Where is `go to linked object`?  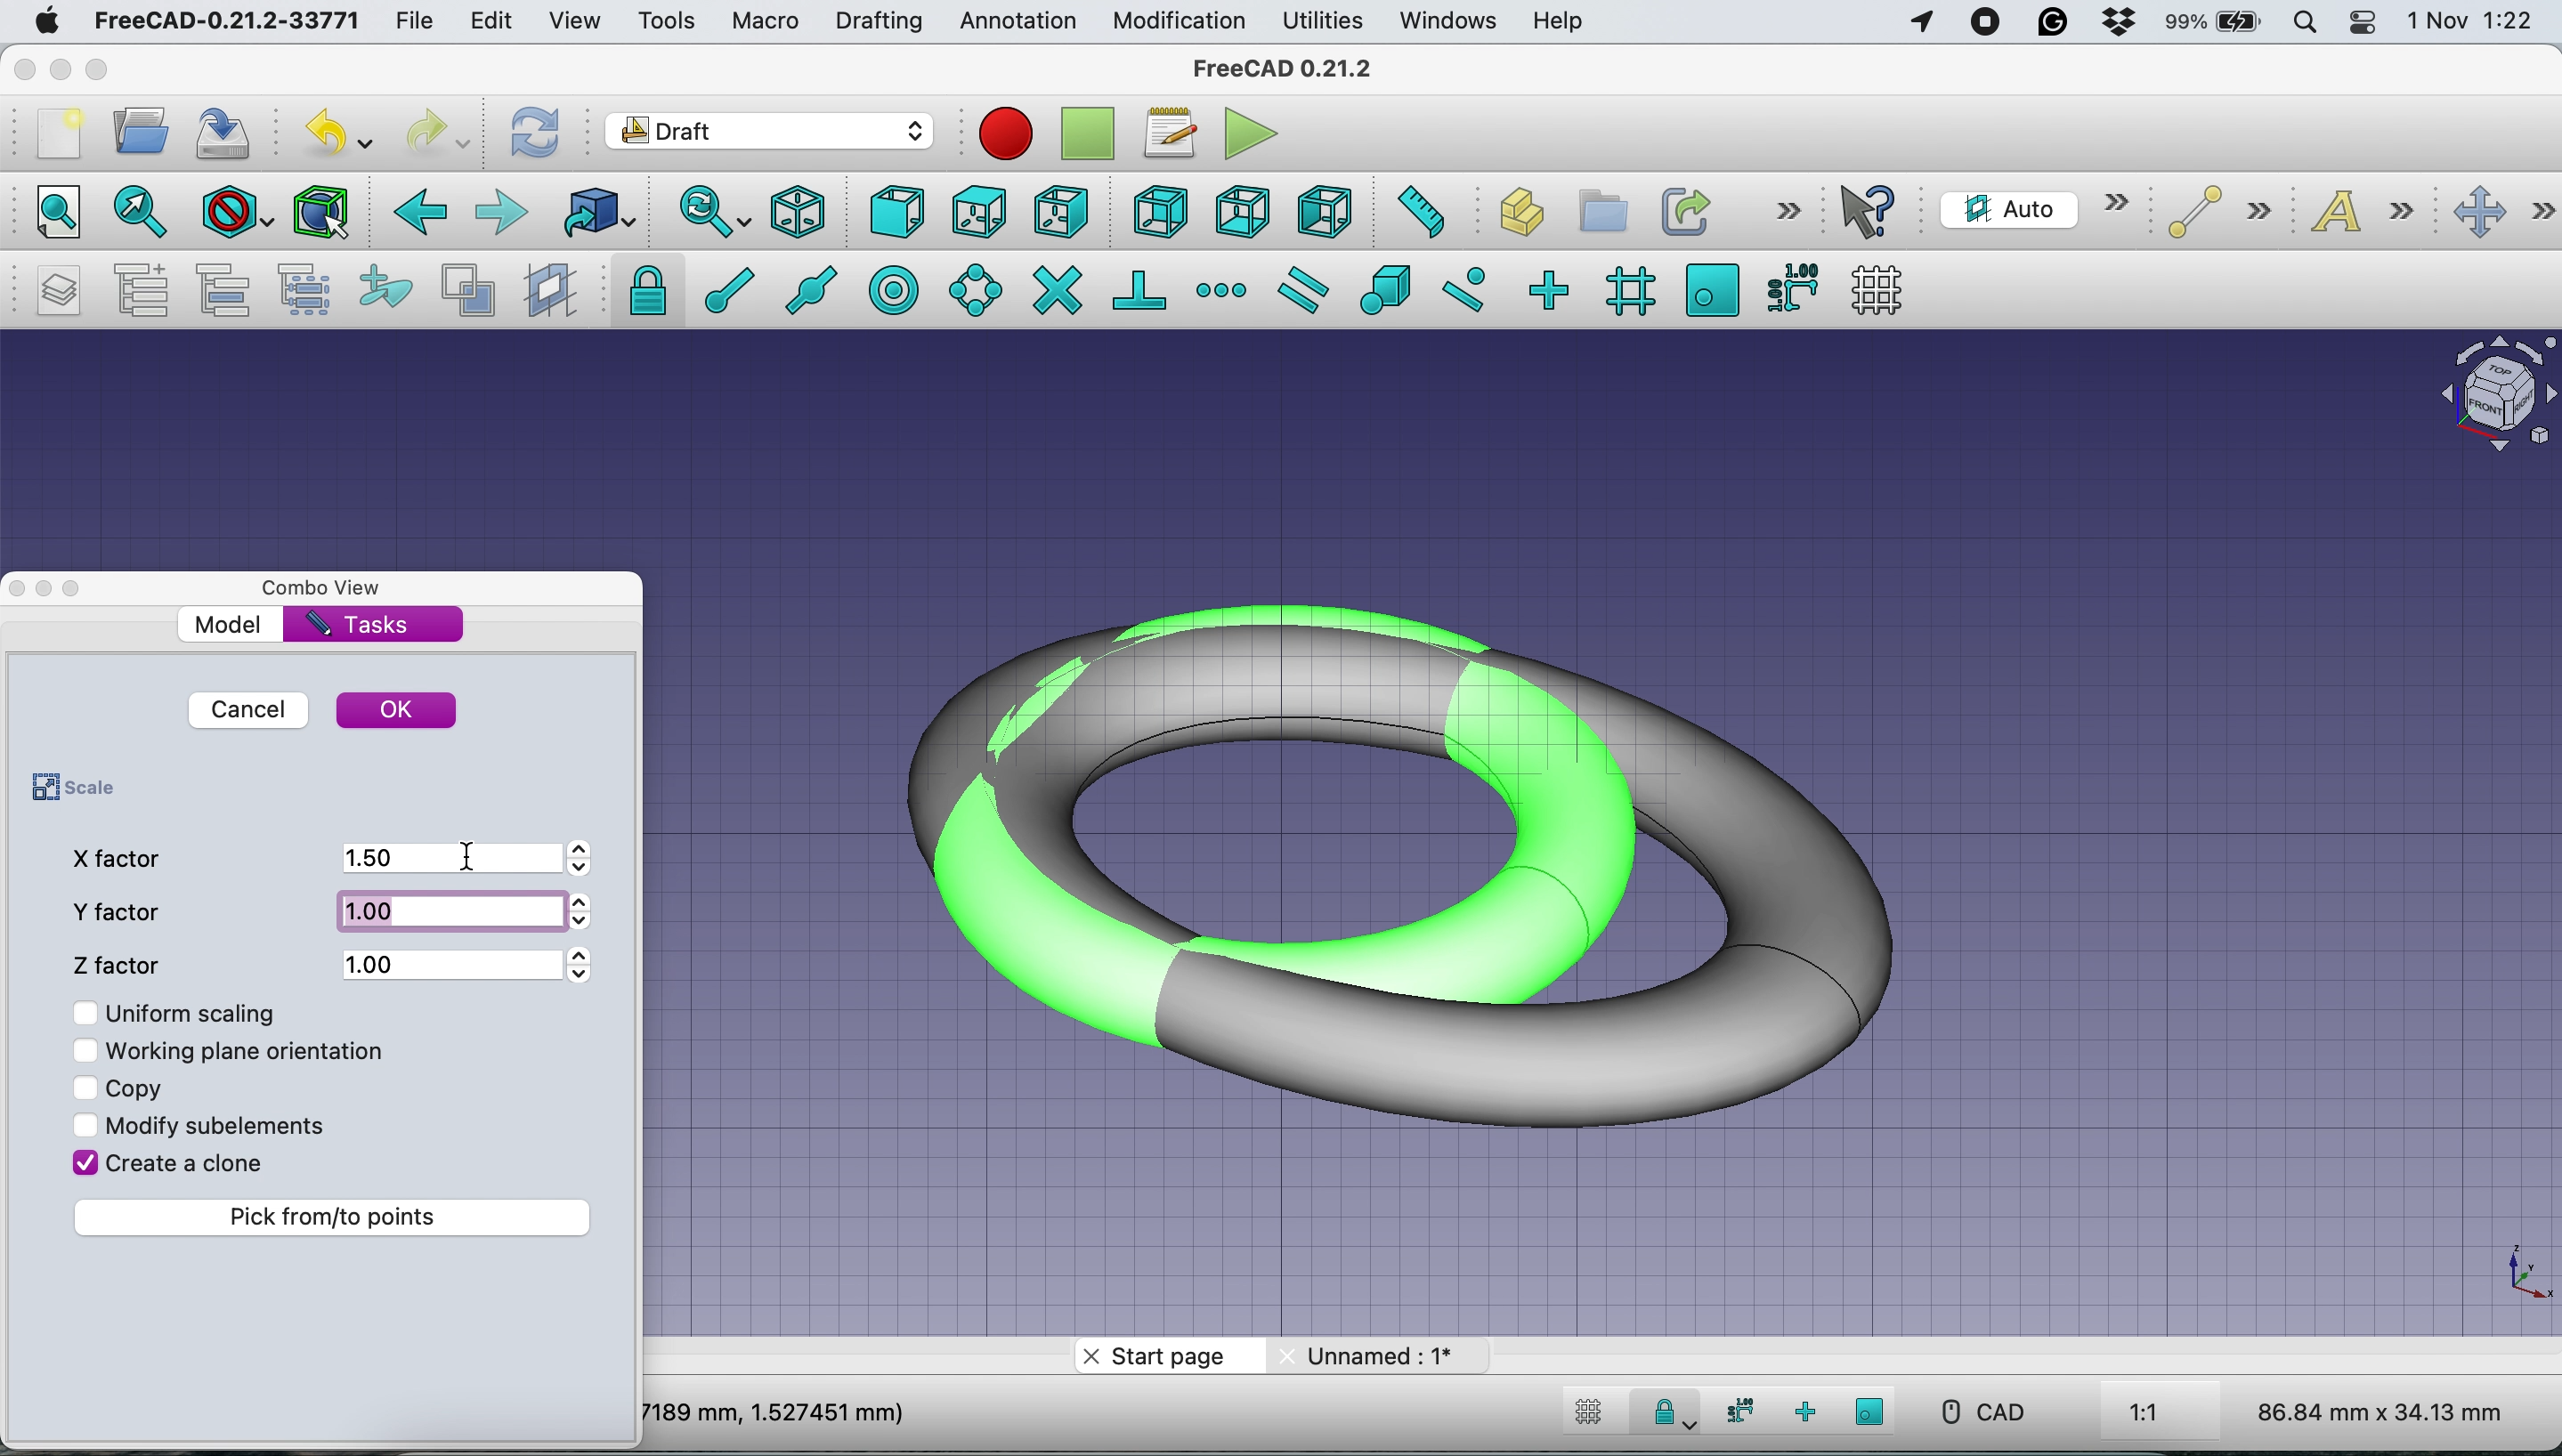
go to linked object is located at coordinates (596, 211).